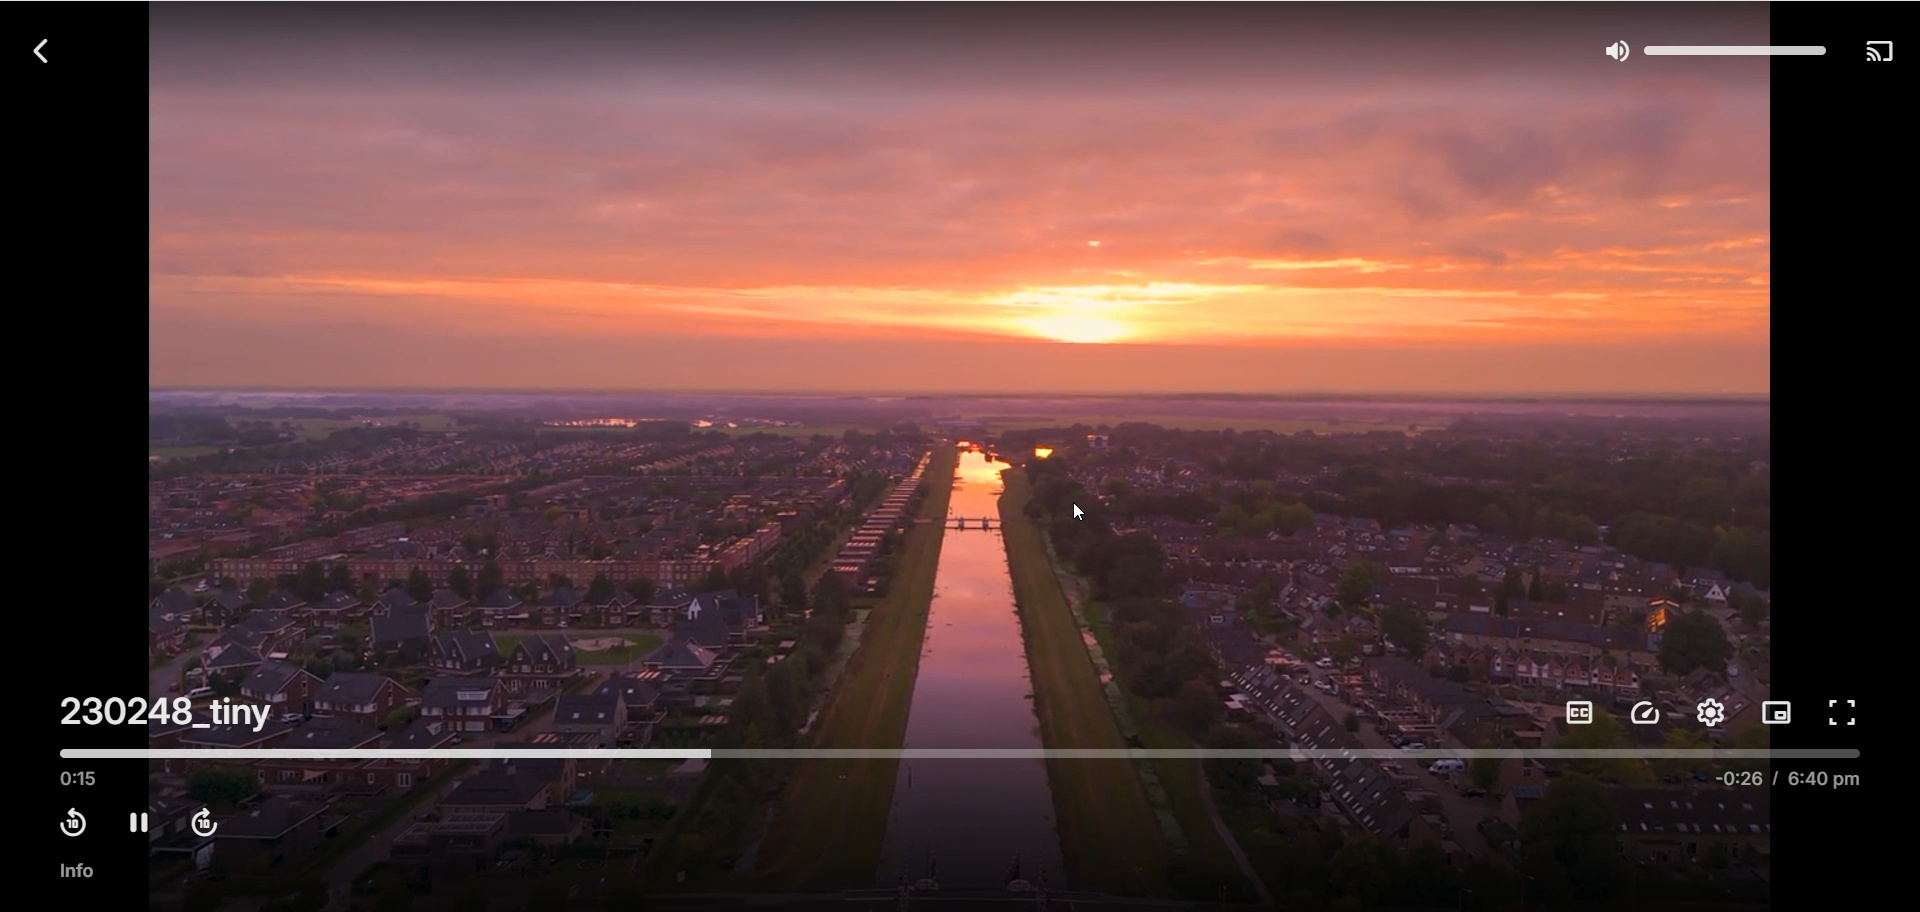 The image size is (1920, 912). What do you see at coordinates (134, 820) in the screenshot?
I see `pause` at bounding box center [134, 820].